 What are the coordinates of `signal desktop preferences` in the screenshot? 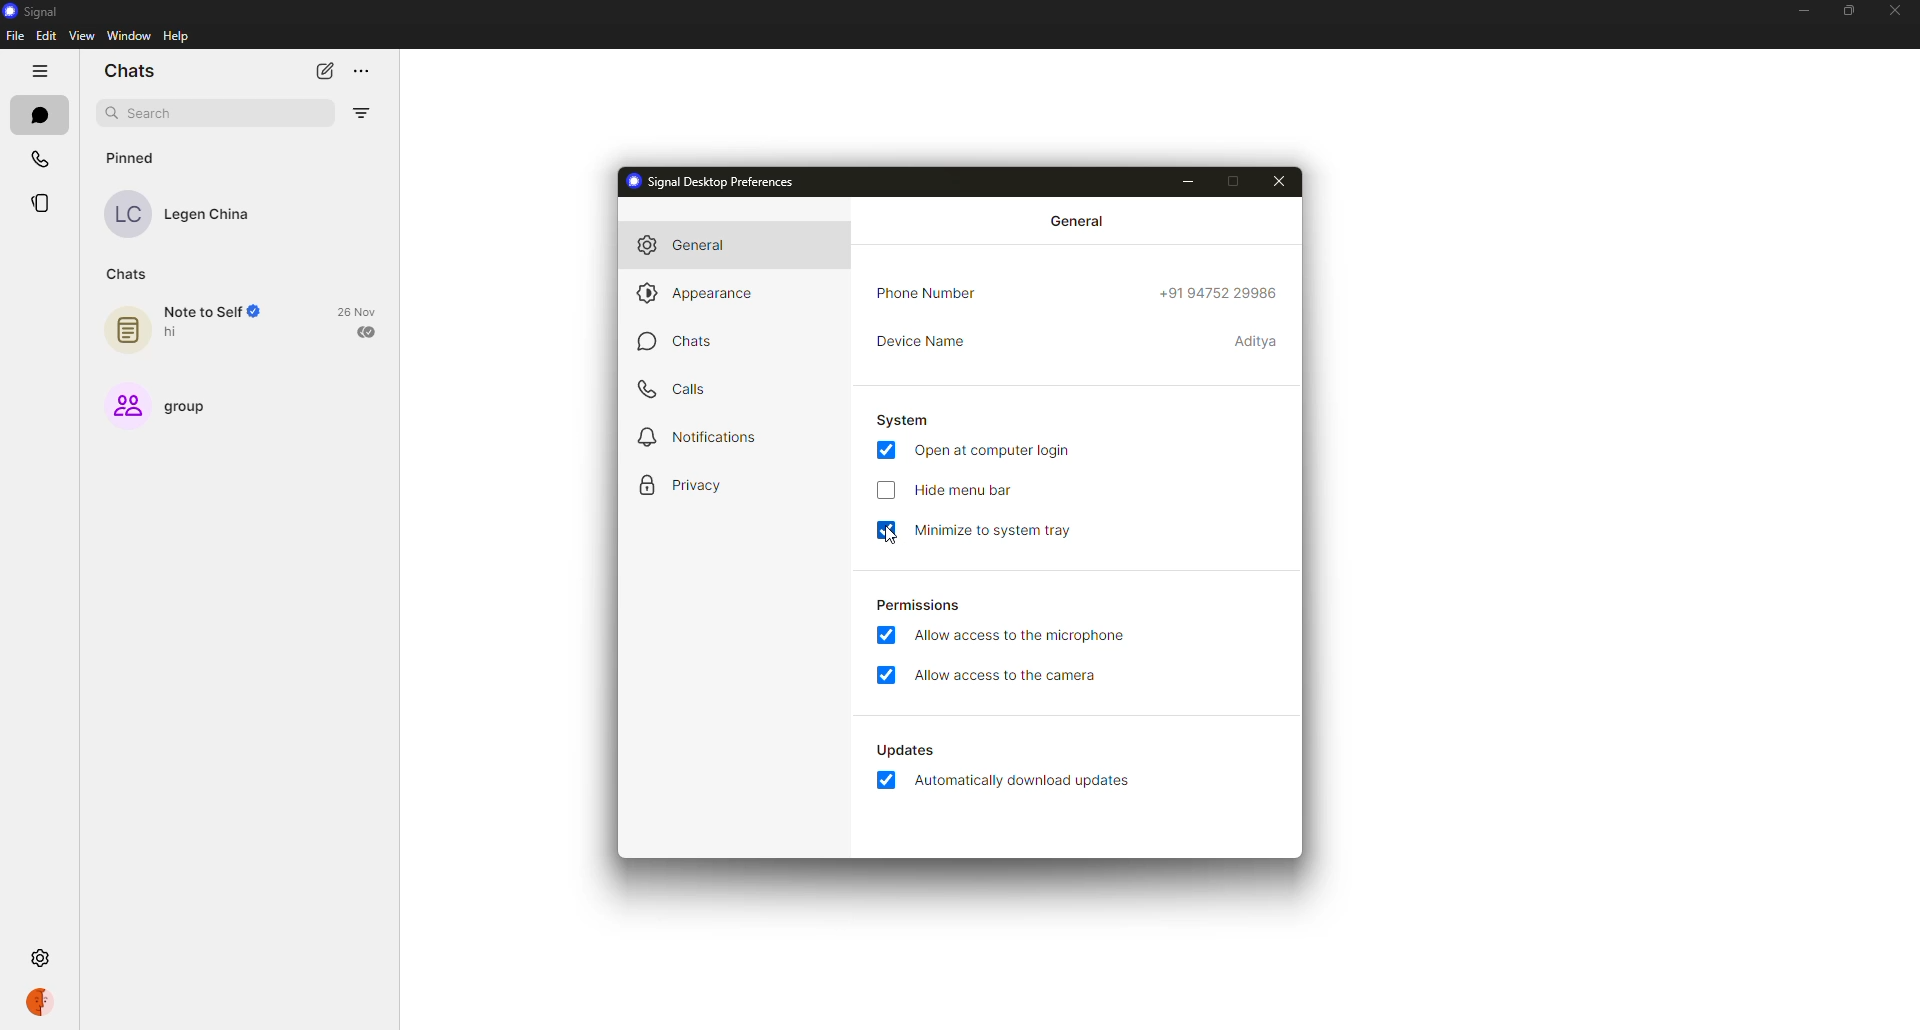 It's located at (717, 182).